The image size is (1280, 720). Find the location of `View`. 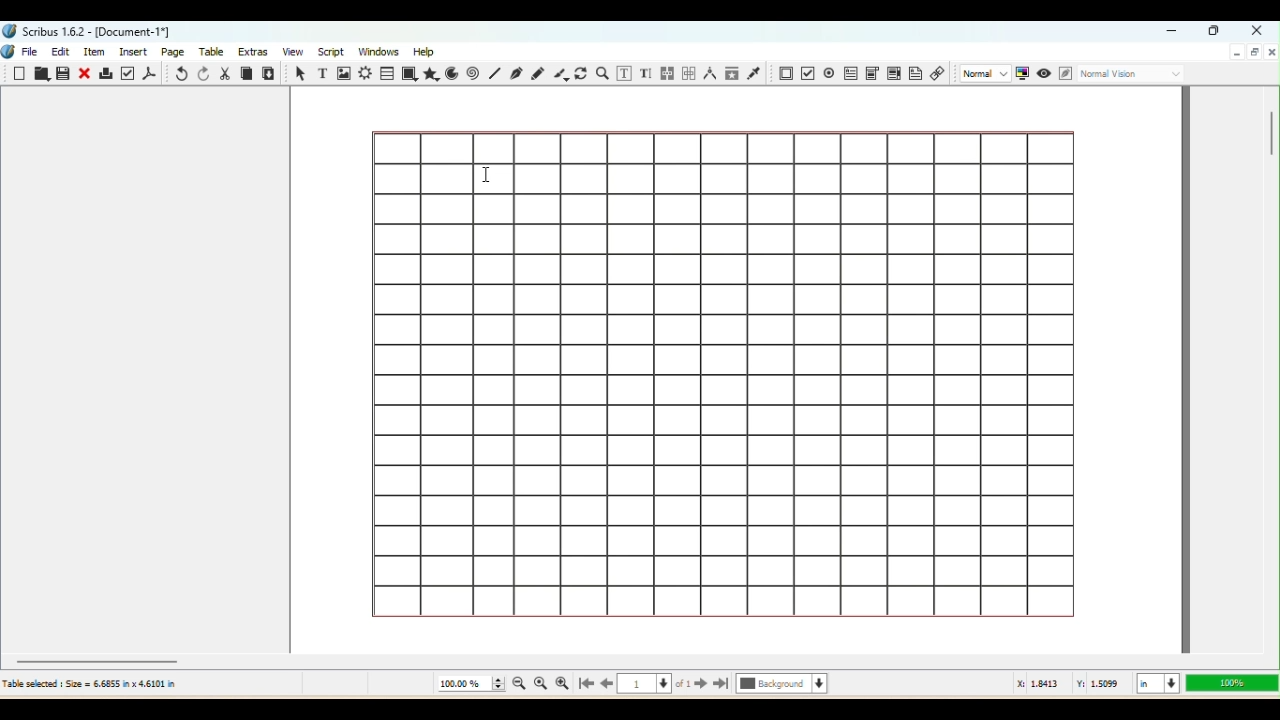

View is located at coordinates (290, 52).